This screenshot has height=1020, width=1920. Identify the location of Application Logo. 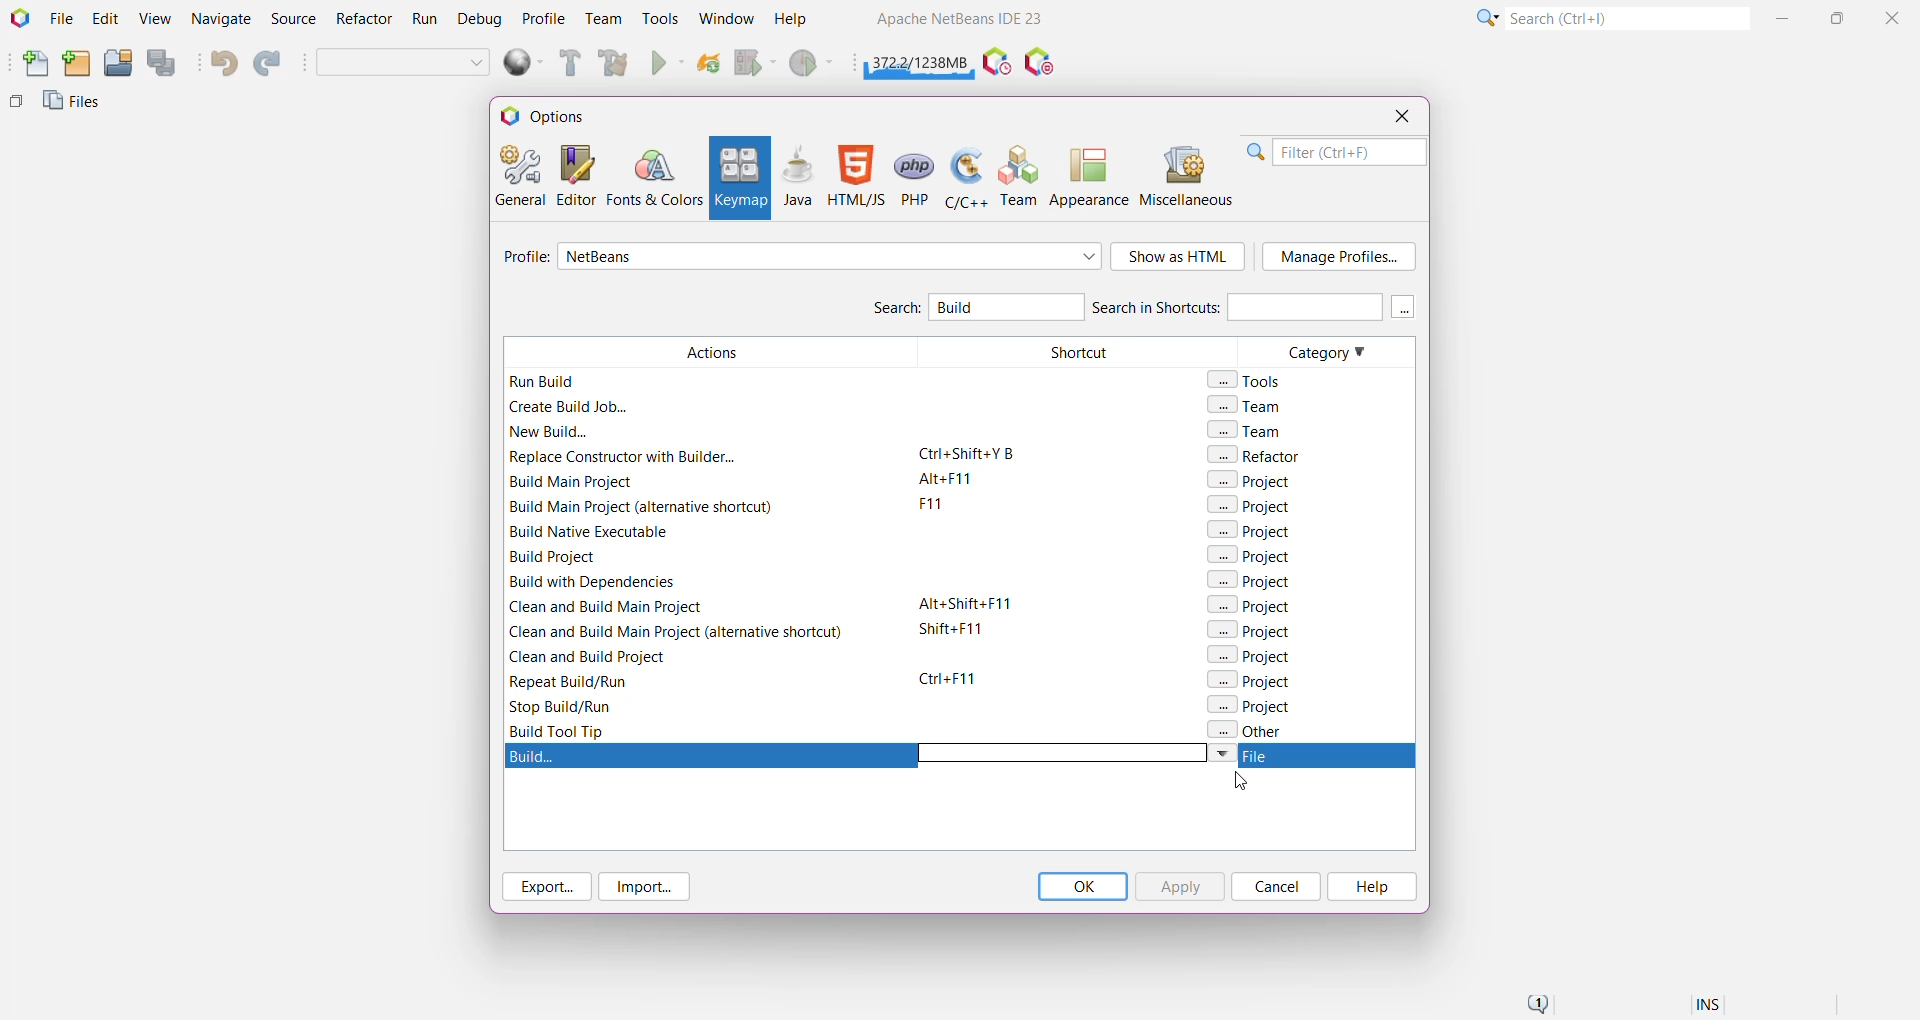
(18, 19).